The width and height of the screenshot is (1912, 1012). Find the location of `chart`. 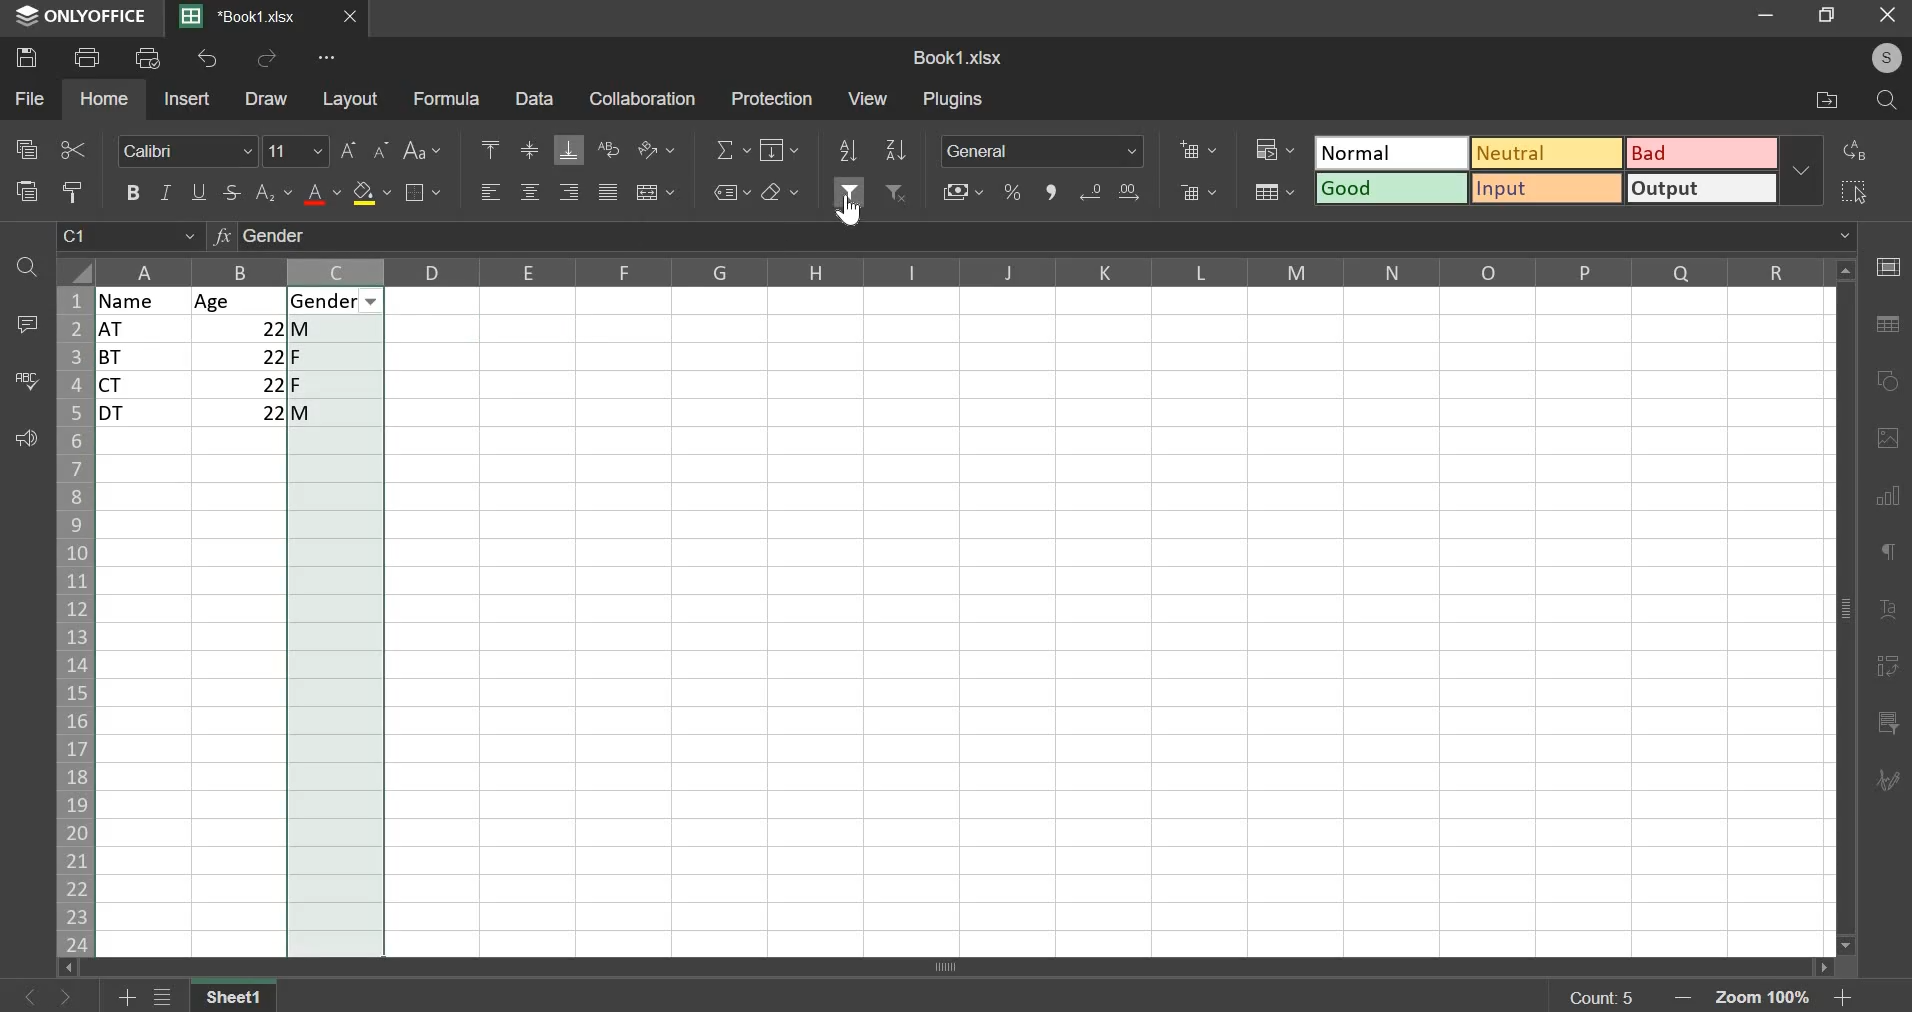

chart is located at coordinates (1891, 505).